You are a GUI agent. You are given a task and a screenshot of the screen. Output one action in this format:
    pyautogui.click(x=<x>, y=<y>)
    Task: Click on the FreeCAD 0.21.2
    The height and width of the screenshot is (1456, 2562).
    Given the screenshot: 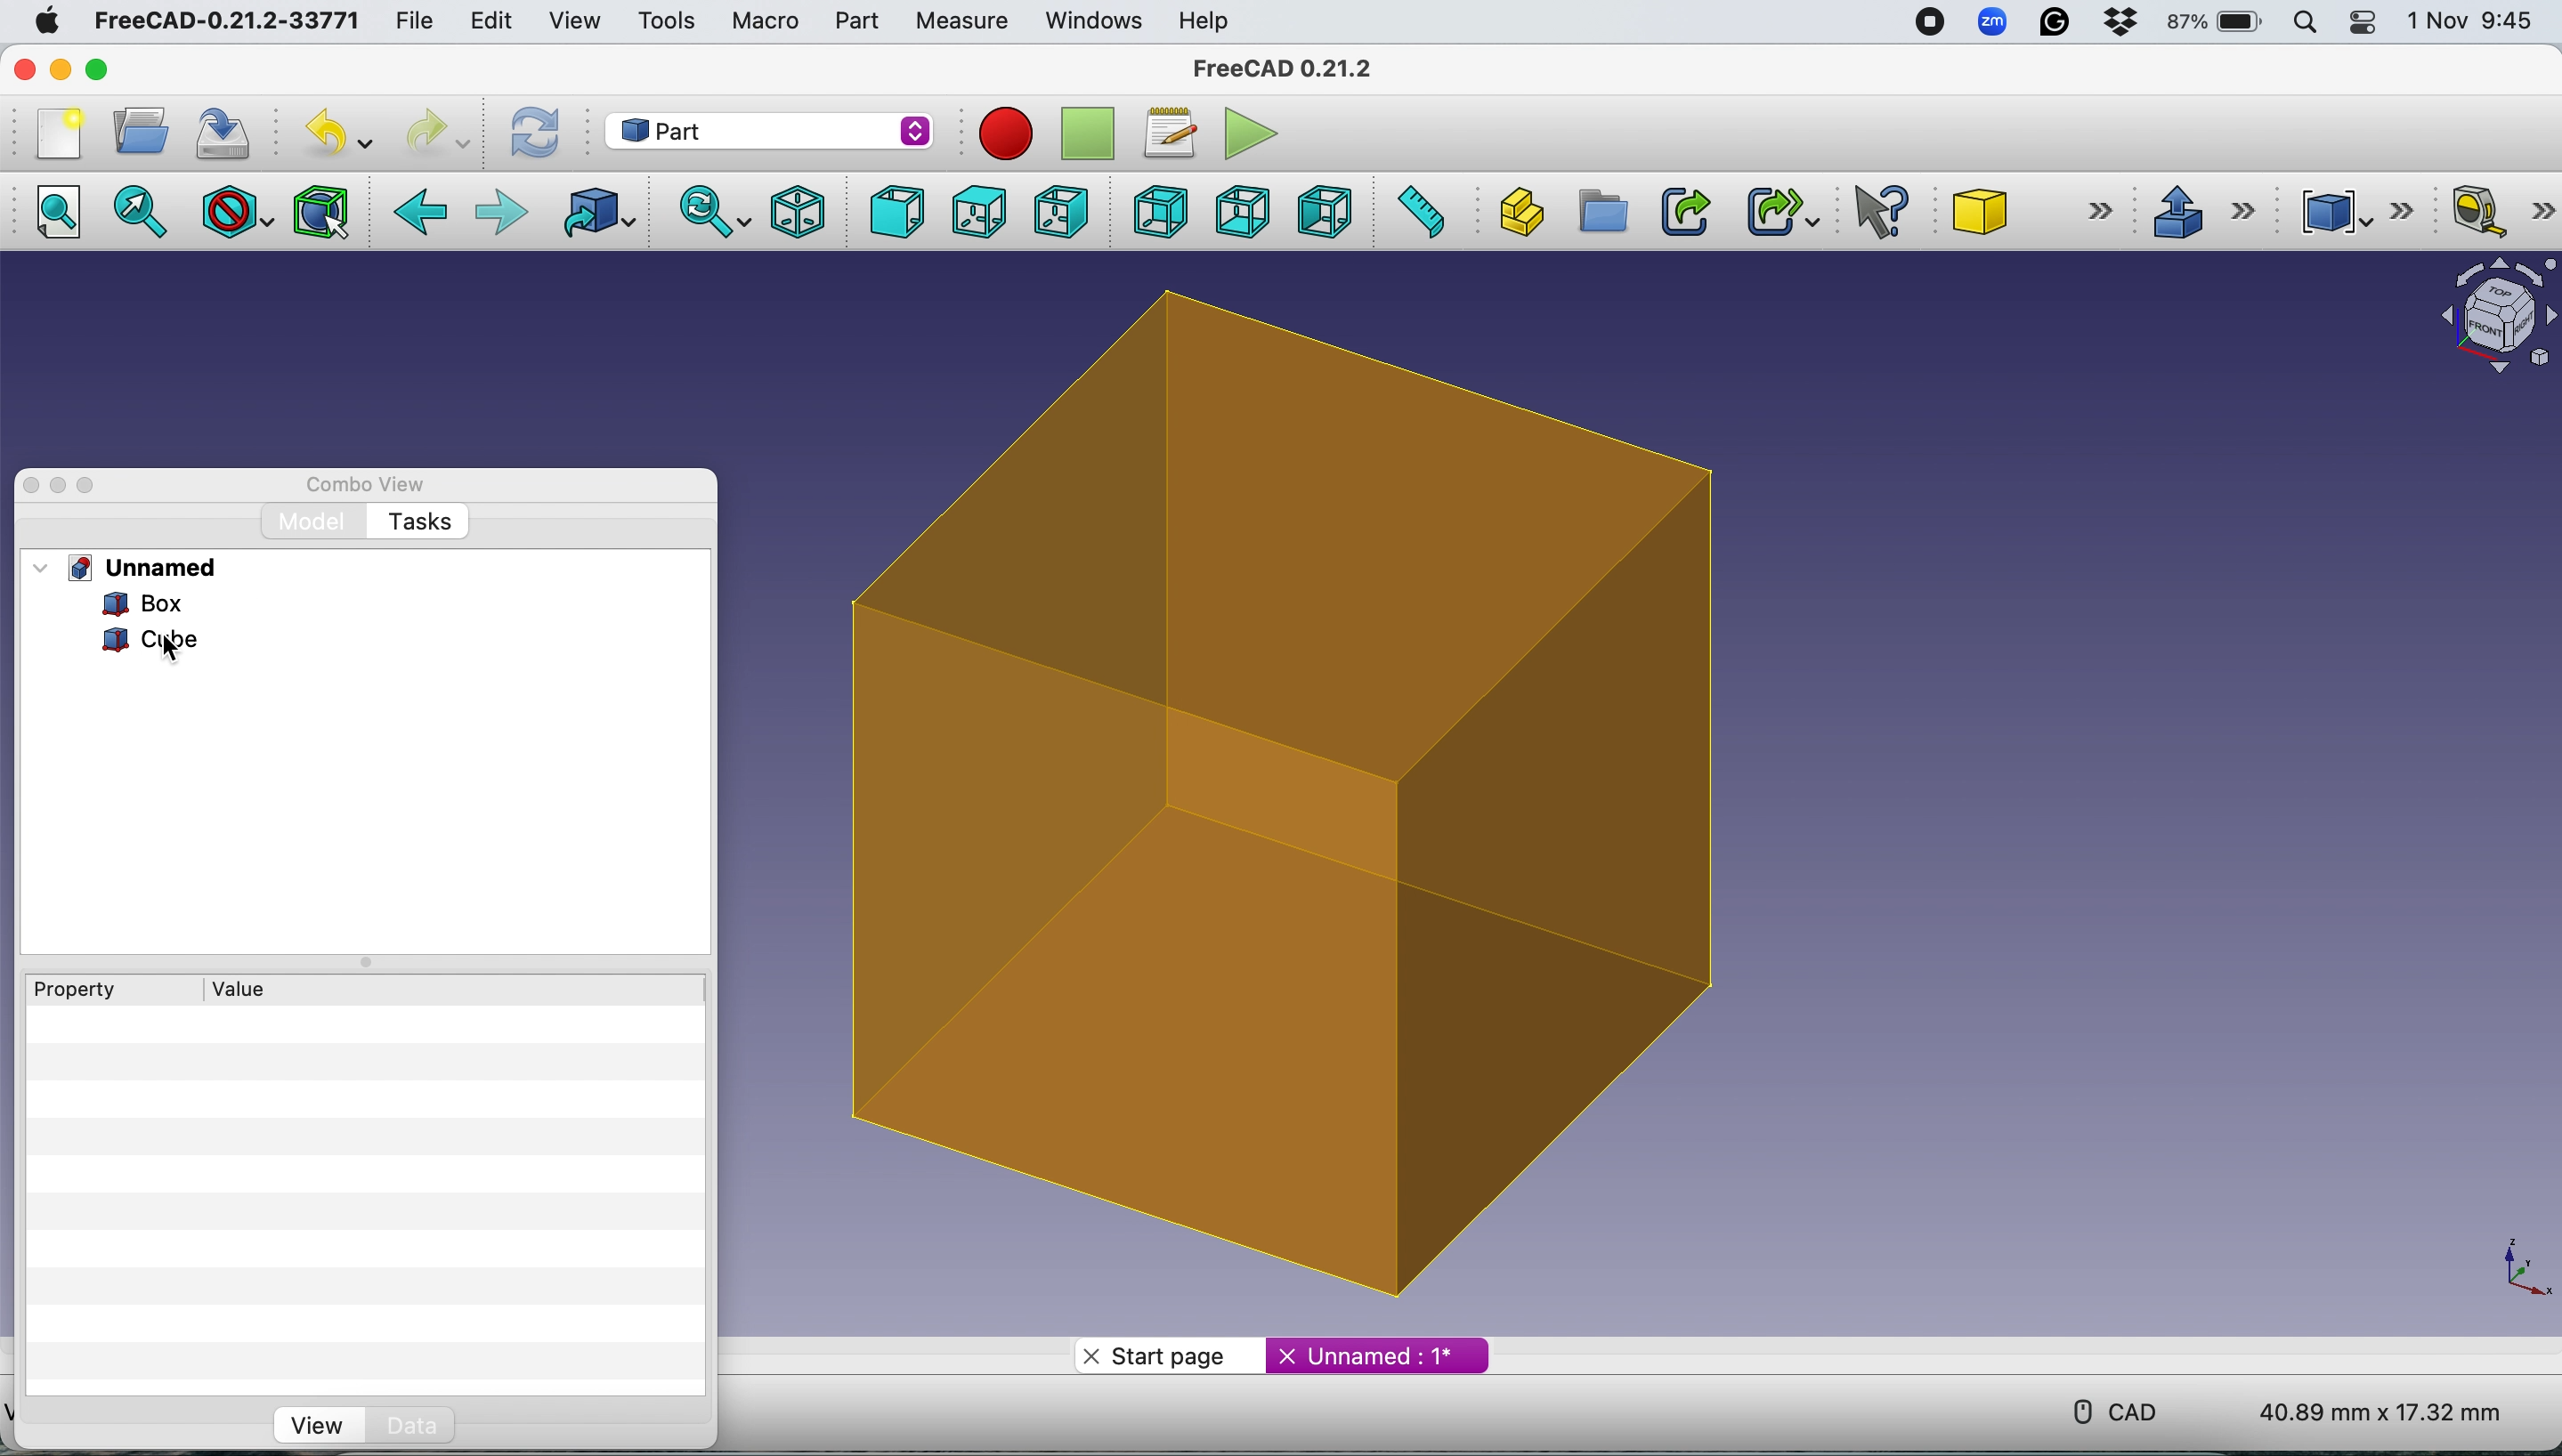 What is the action you would take?
    pyautogui.click(x=1286, y=71)
    